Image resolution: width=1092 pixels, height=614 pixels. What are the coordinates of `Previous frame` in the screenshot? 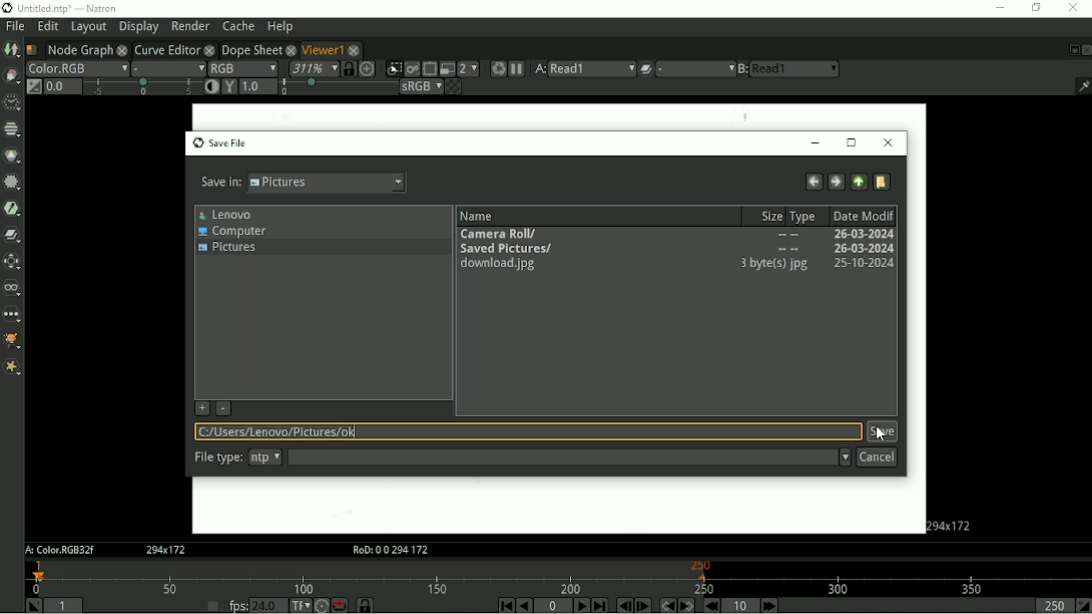 It's located at (624, 606).